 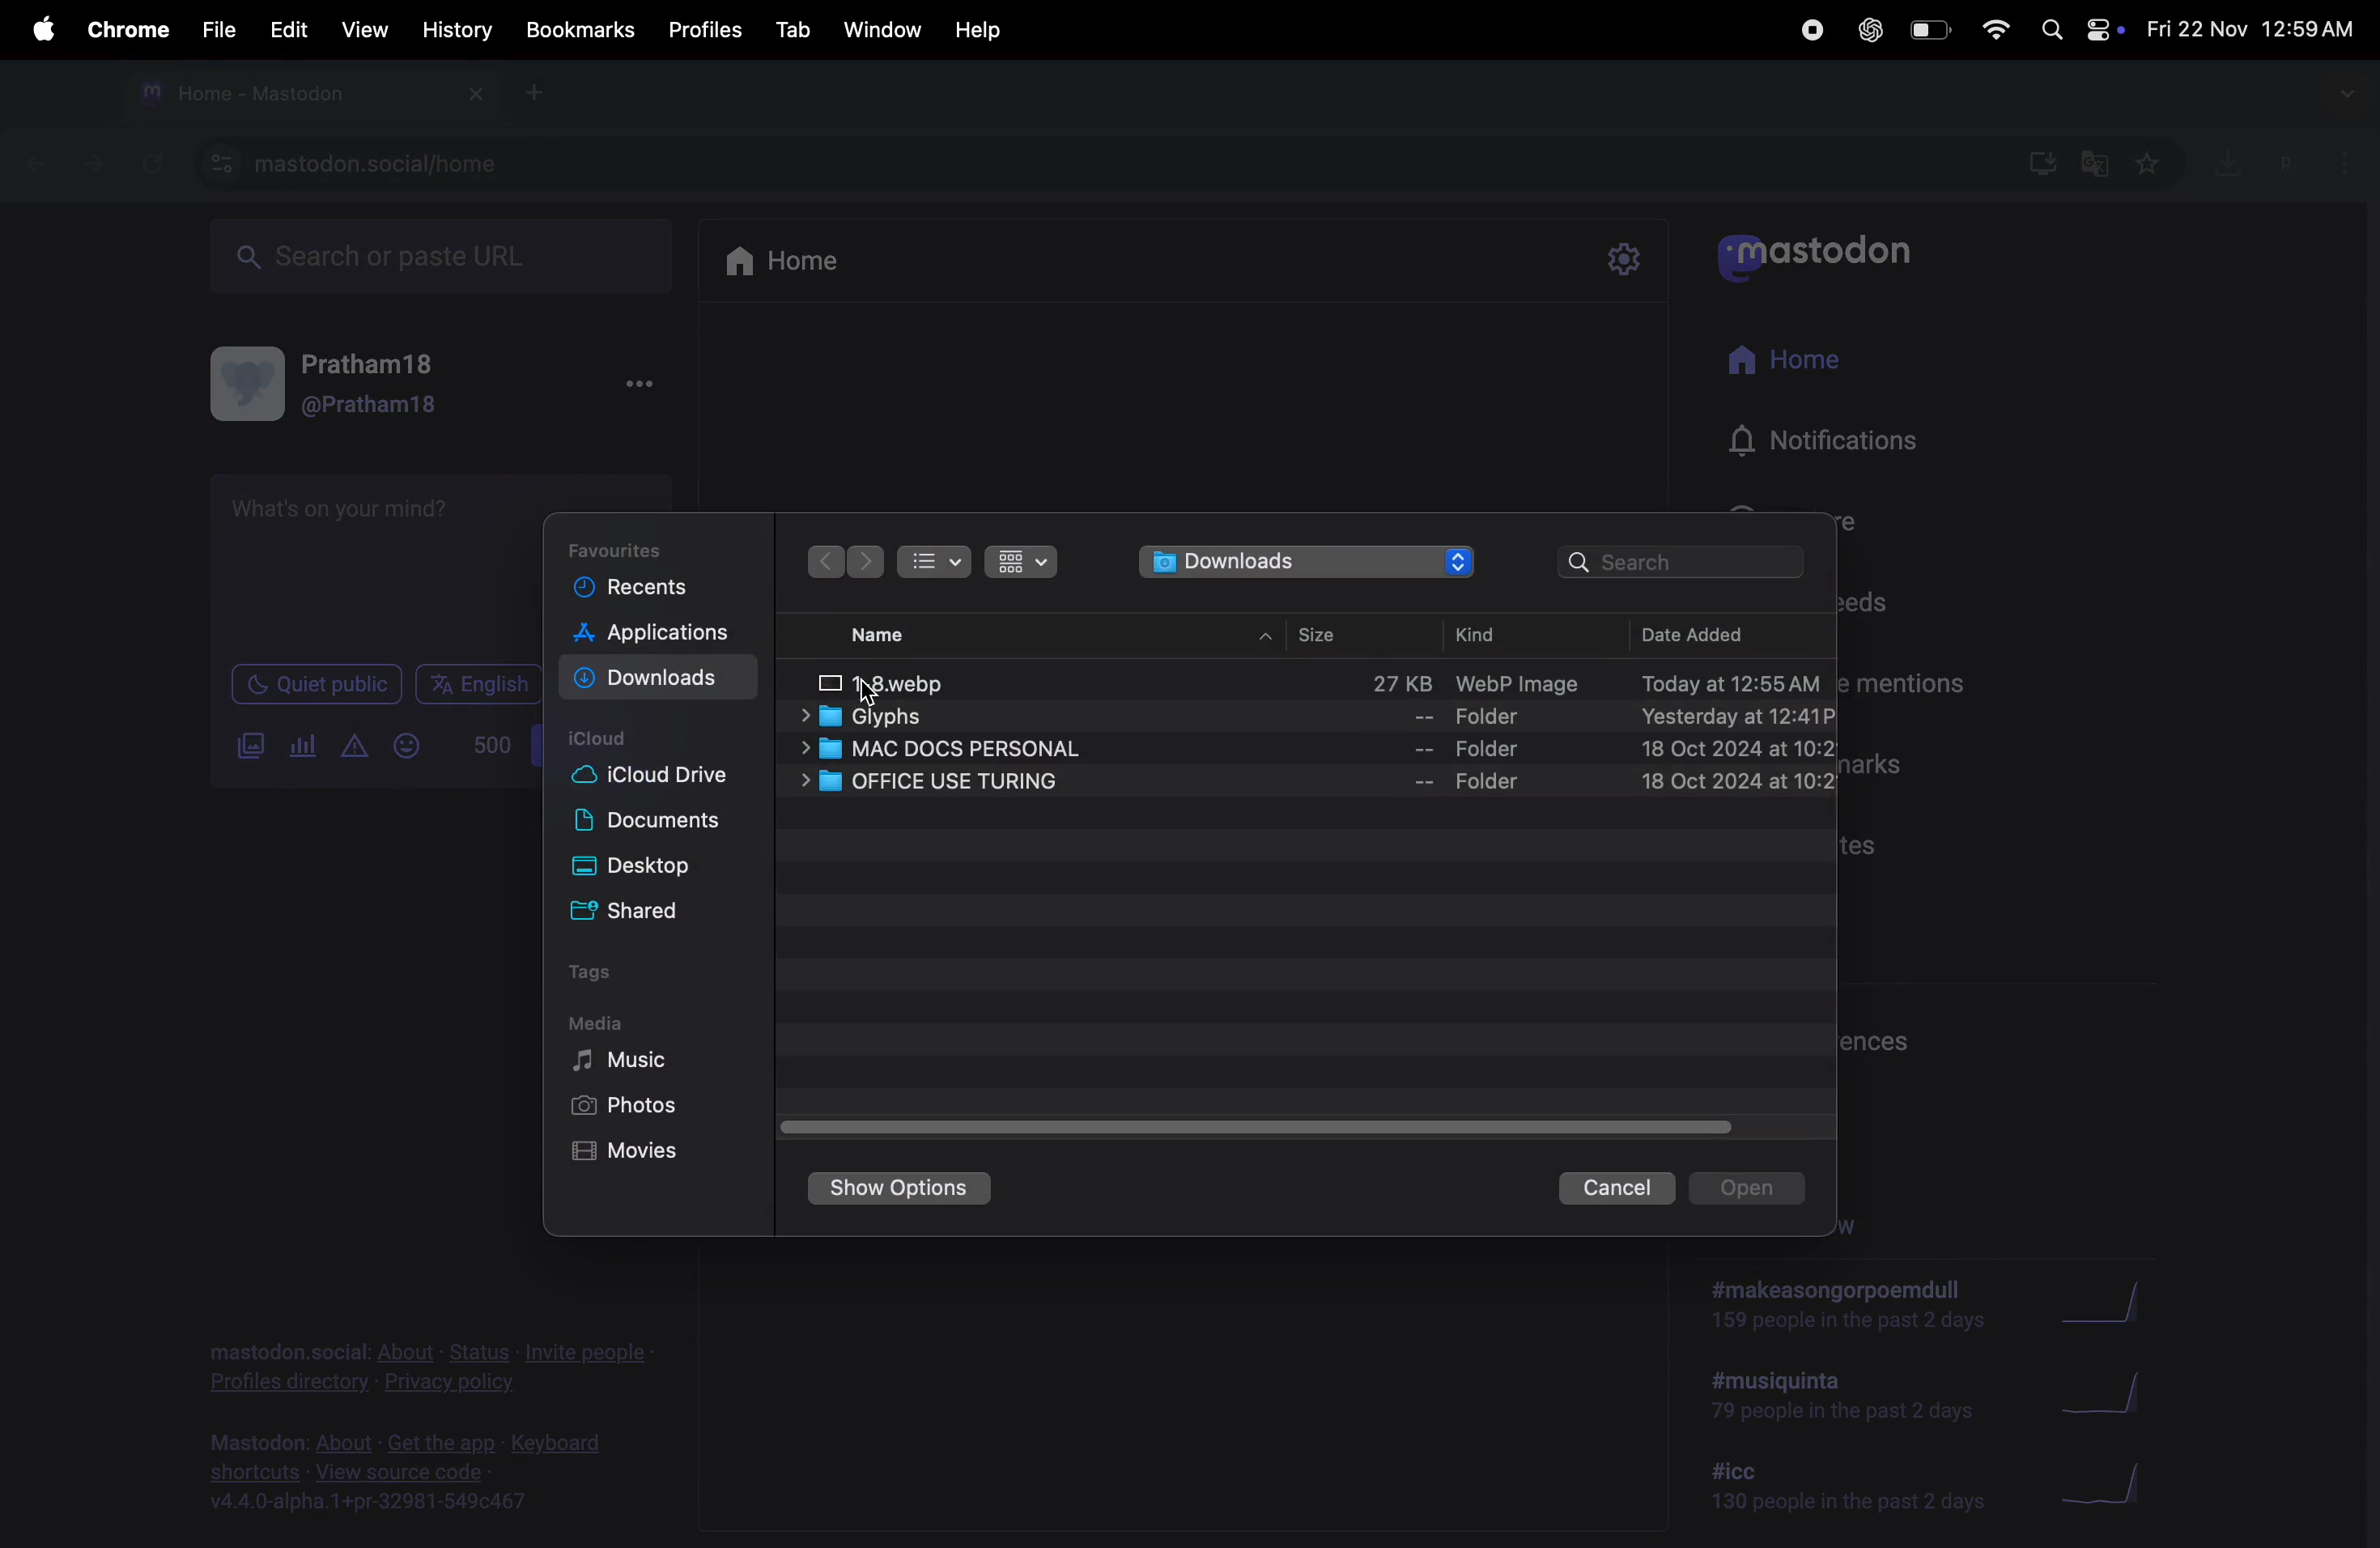 I want to click on name, so click(x=899, y=636).